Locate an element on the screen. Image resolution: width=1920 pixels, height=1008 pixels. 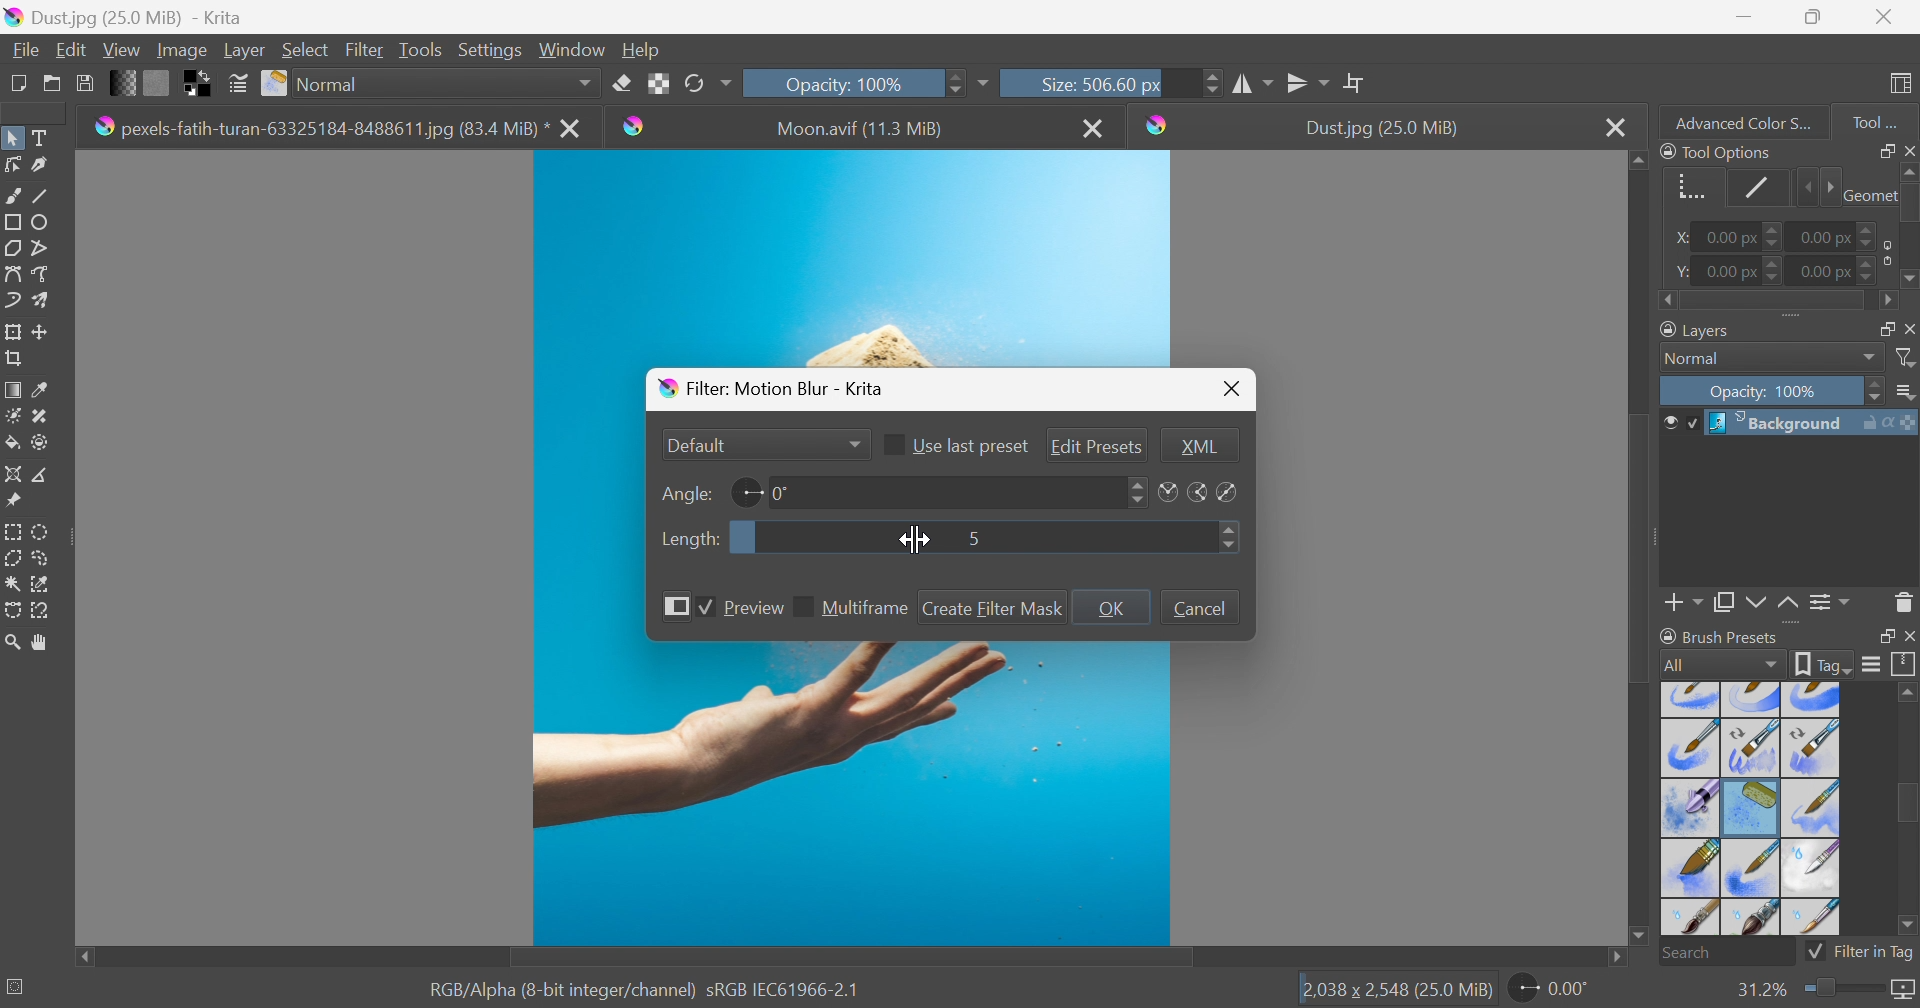
31.2% is located at coordinates (1759, 989).